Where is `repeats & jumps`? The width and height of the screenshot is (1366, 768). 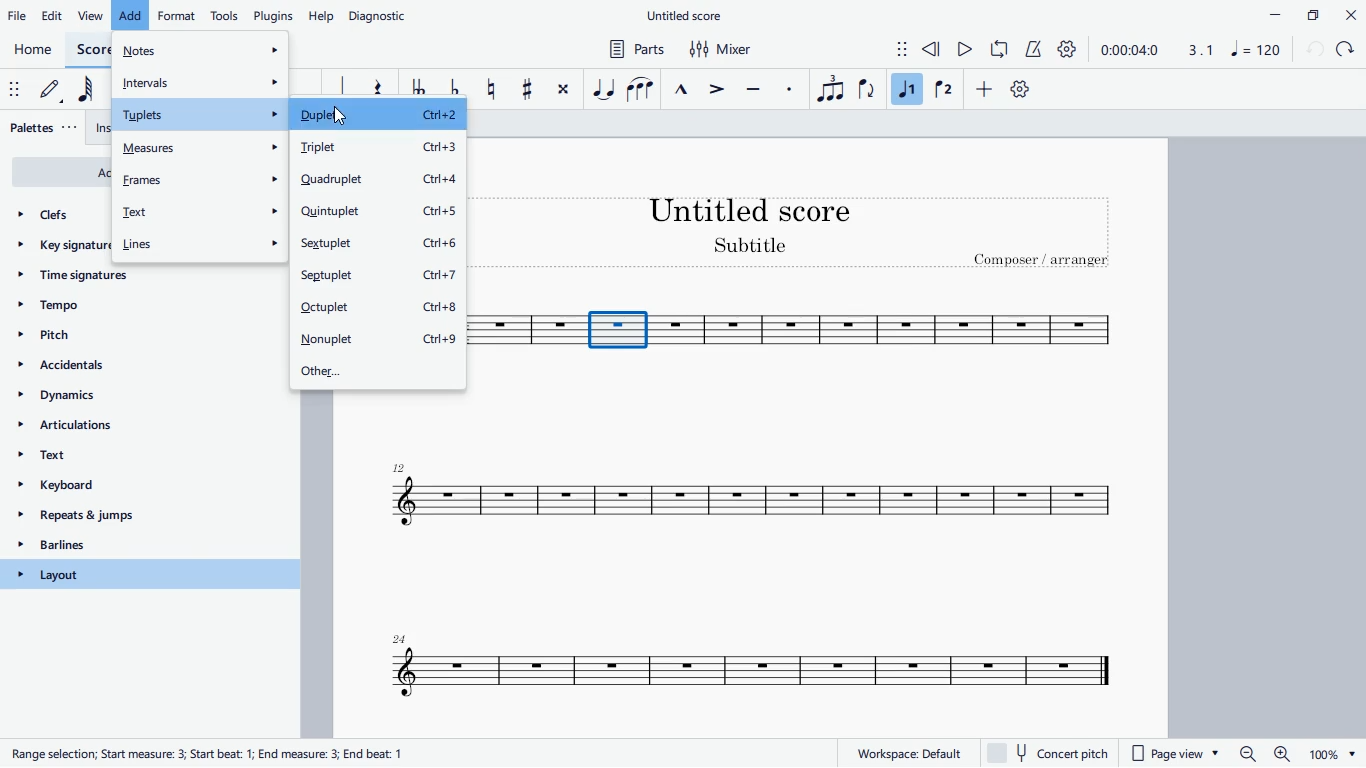
repeats & jumps is located at coordinates (128, 517).